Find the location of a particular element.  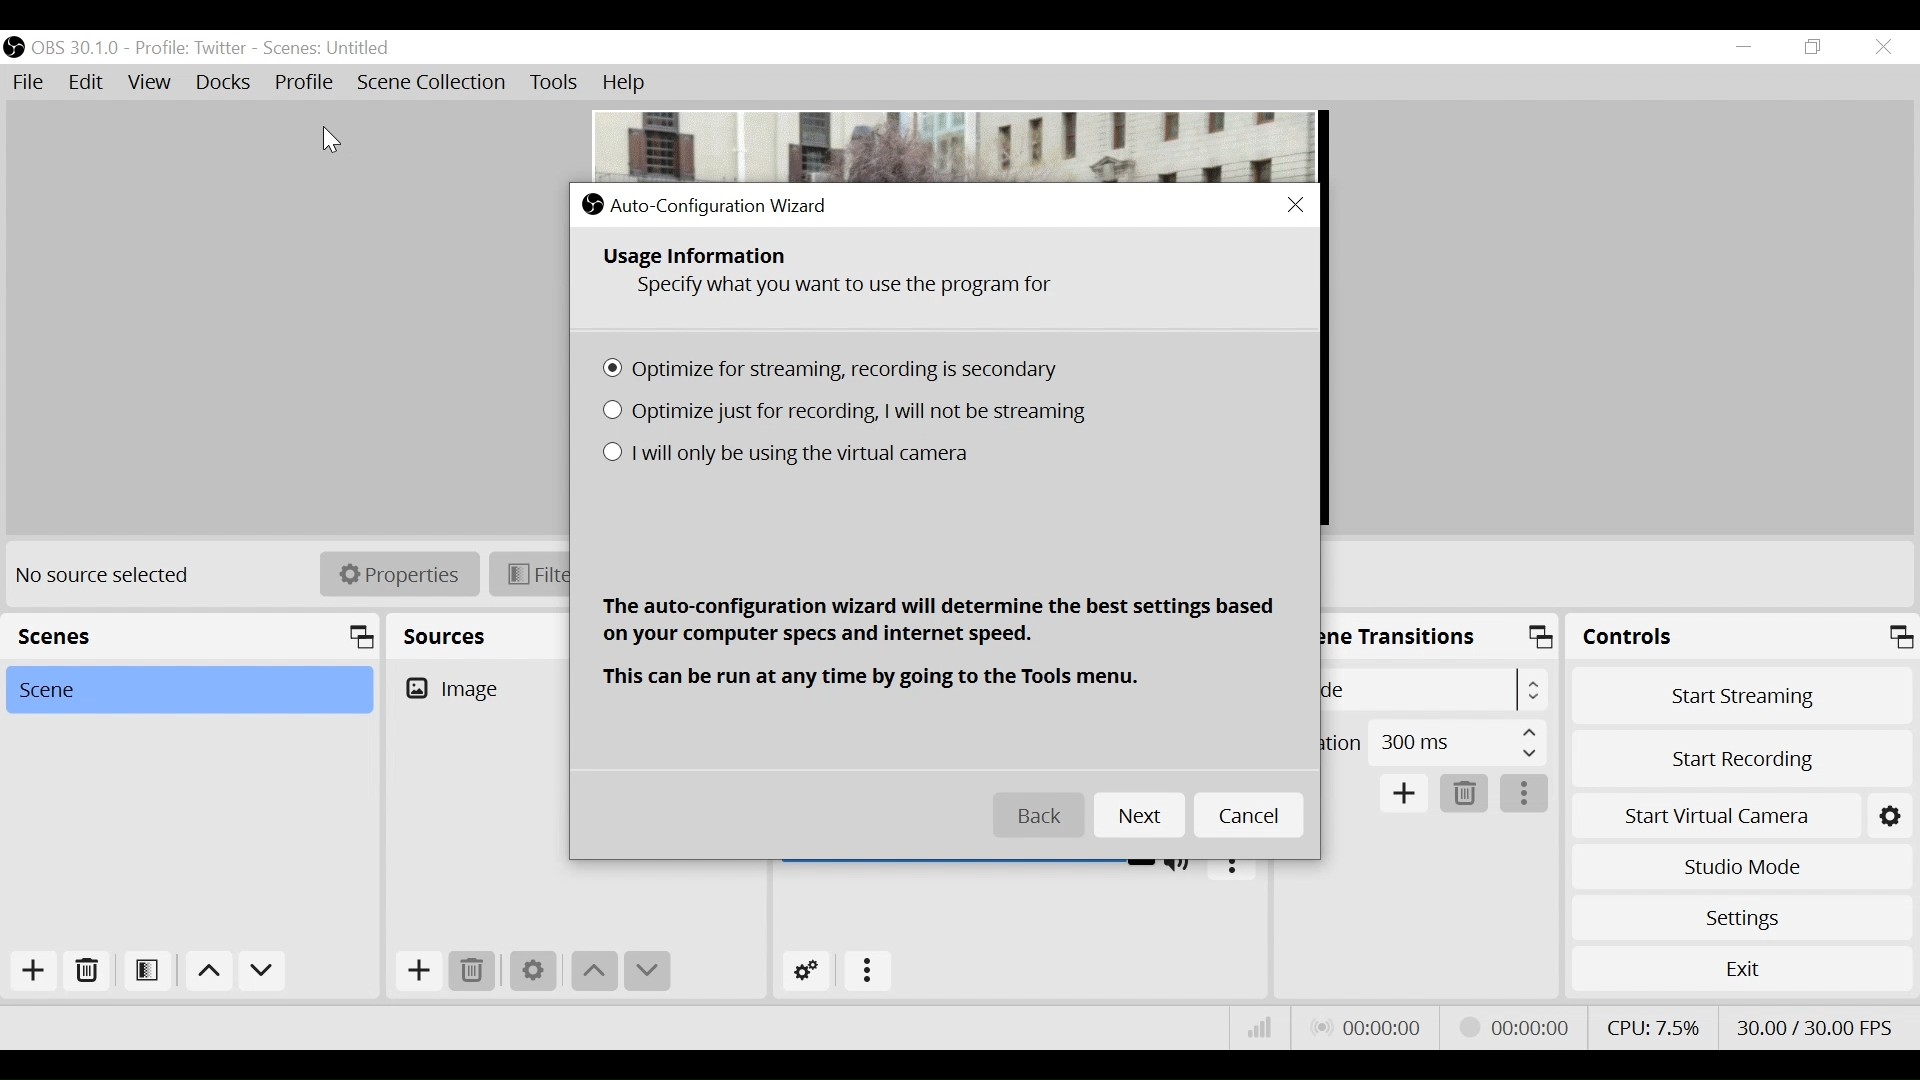

Studio Mode is located at coordinates (1738, 869).